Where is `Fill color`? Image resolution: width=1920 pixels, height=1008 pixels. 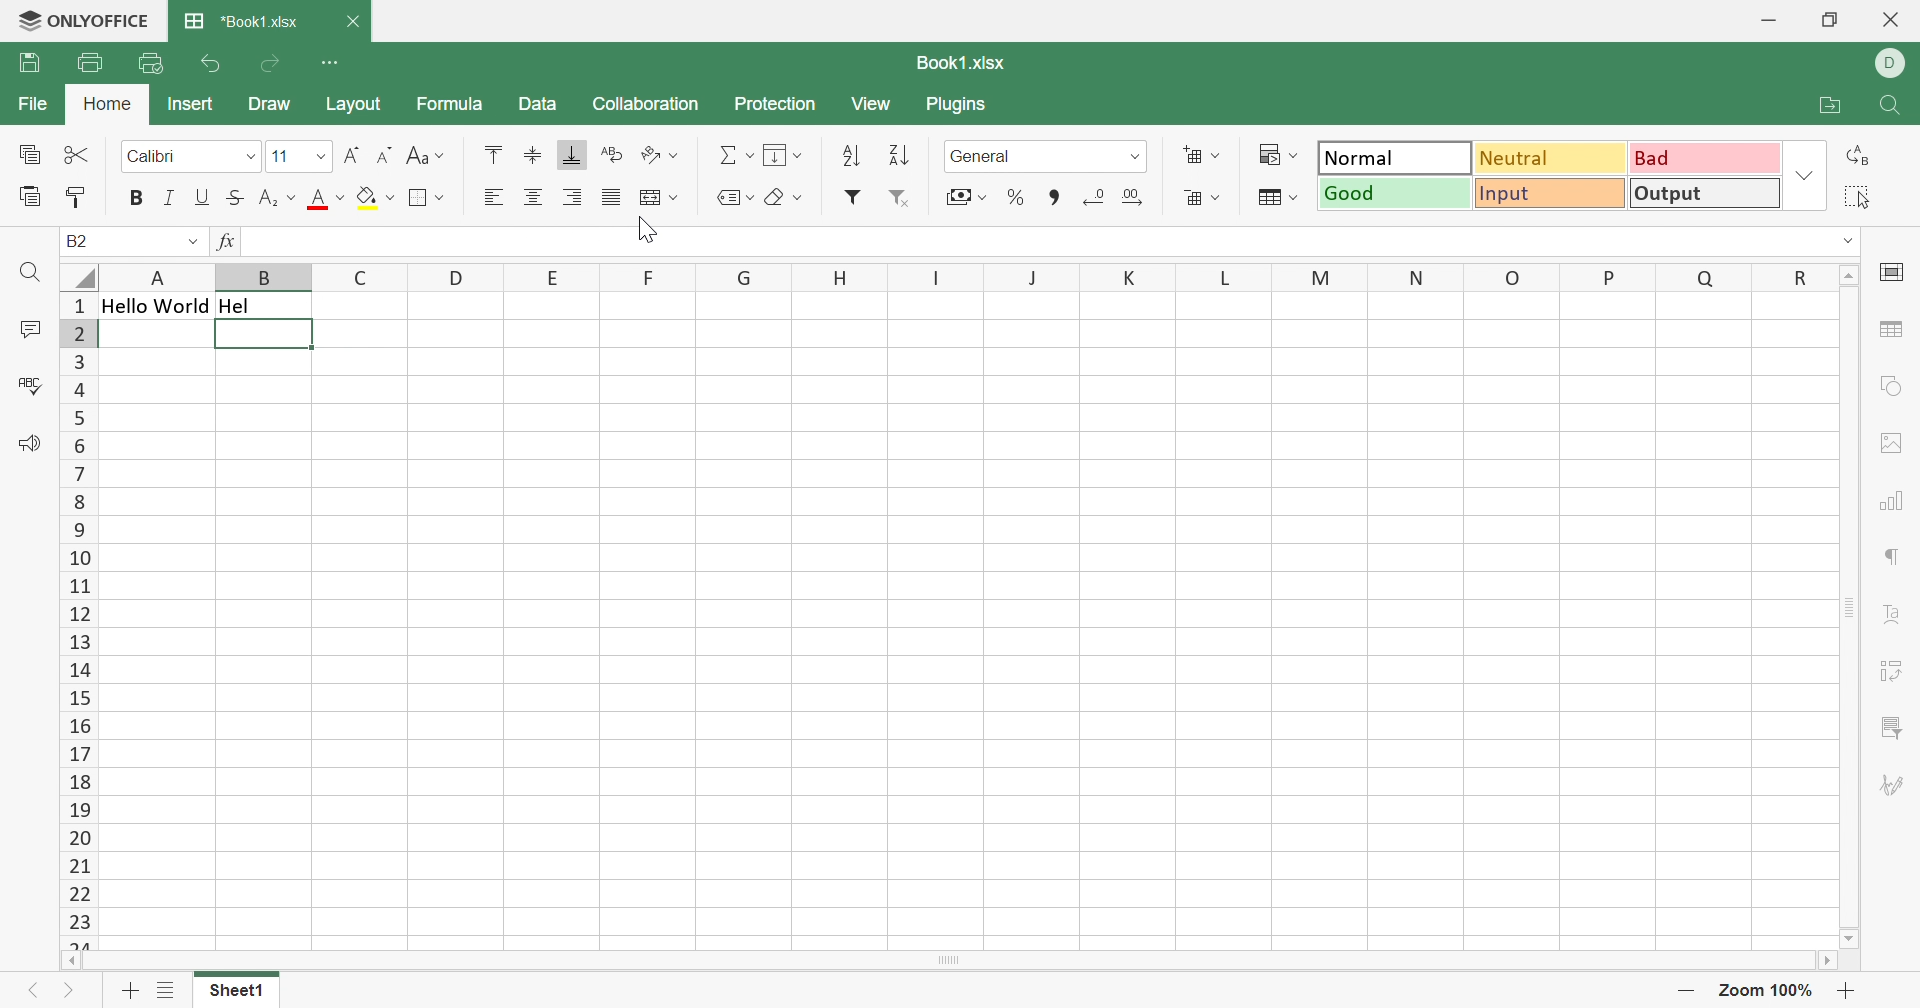
Fill color is located at coordinates (377, 198).